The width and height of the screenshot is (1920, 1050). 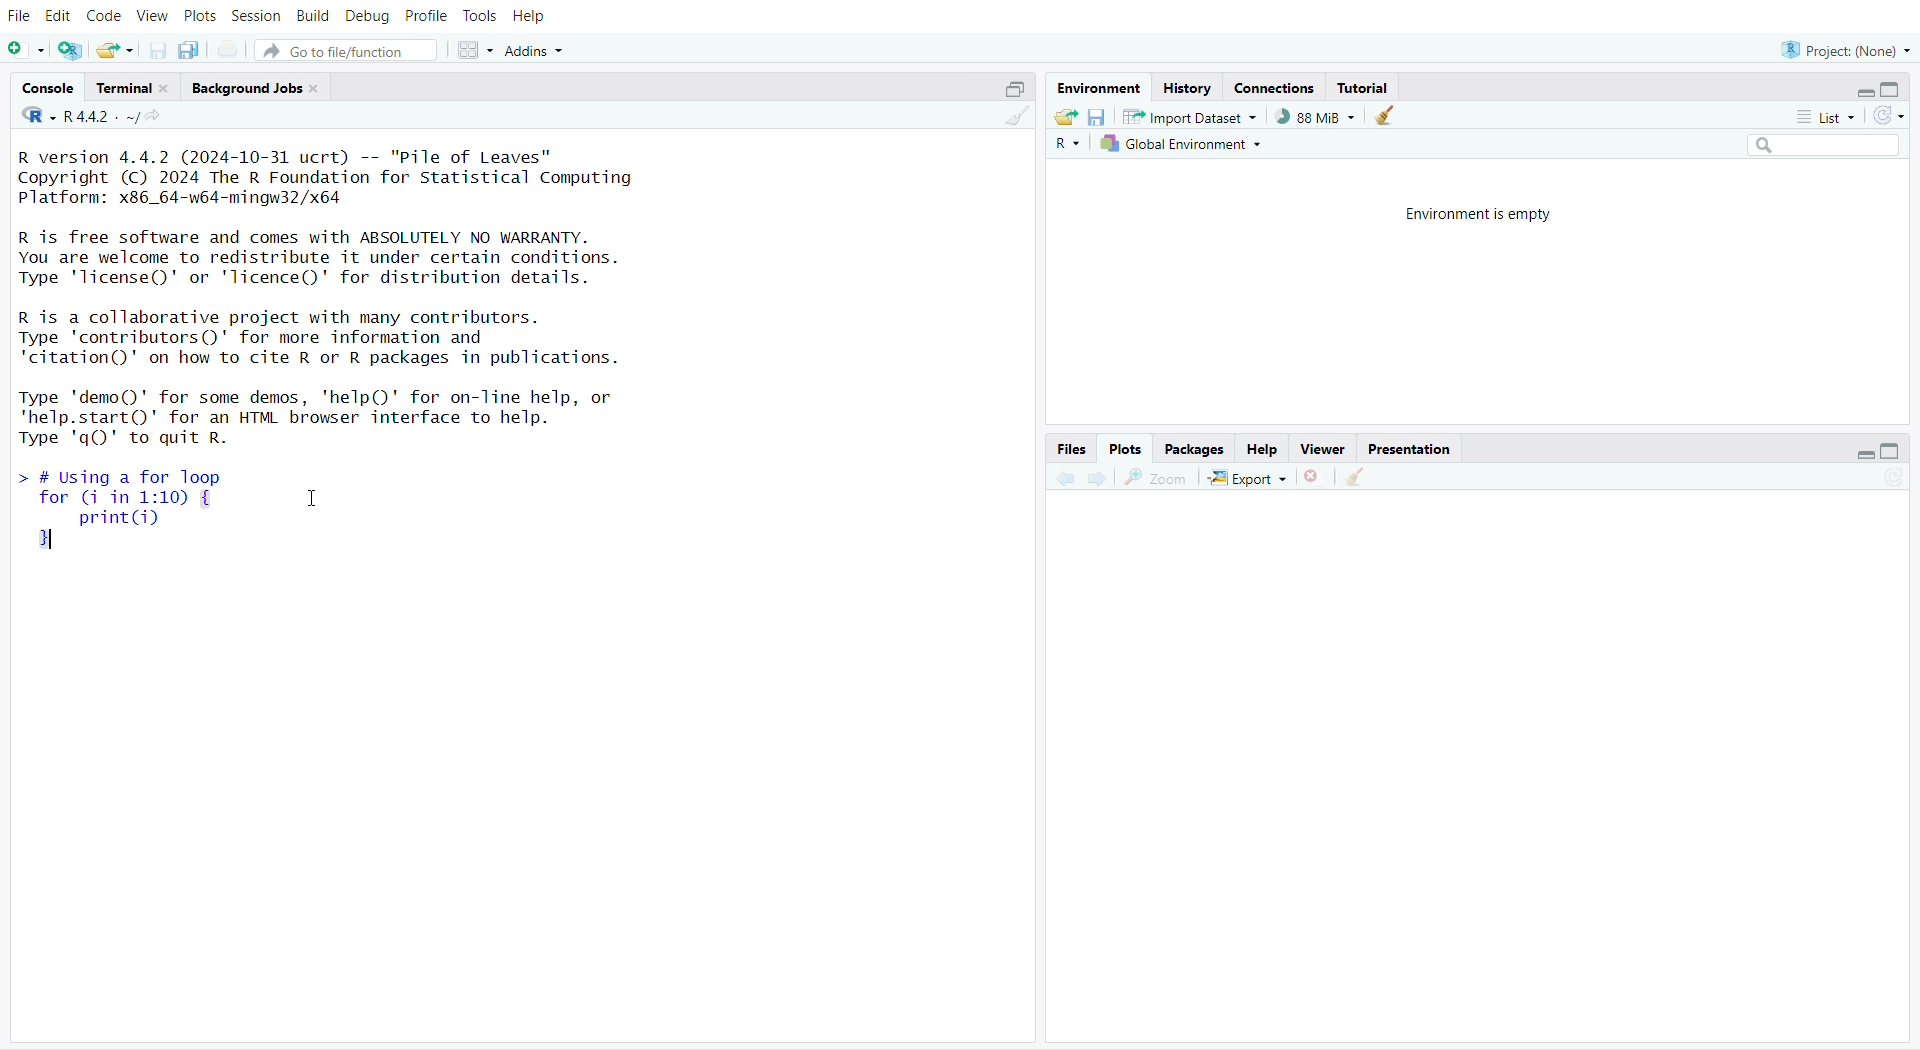 What do you see at coordinates (173, 520) in the screenshot?
I see `> # Using a for loop for (i in 1:10) { print(i)}` at bounding box center [173, 520].